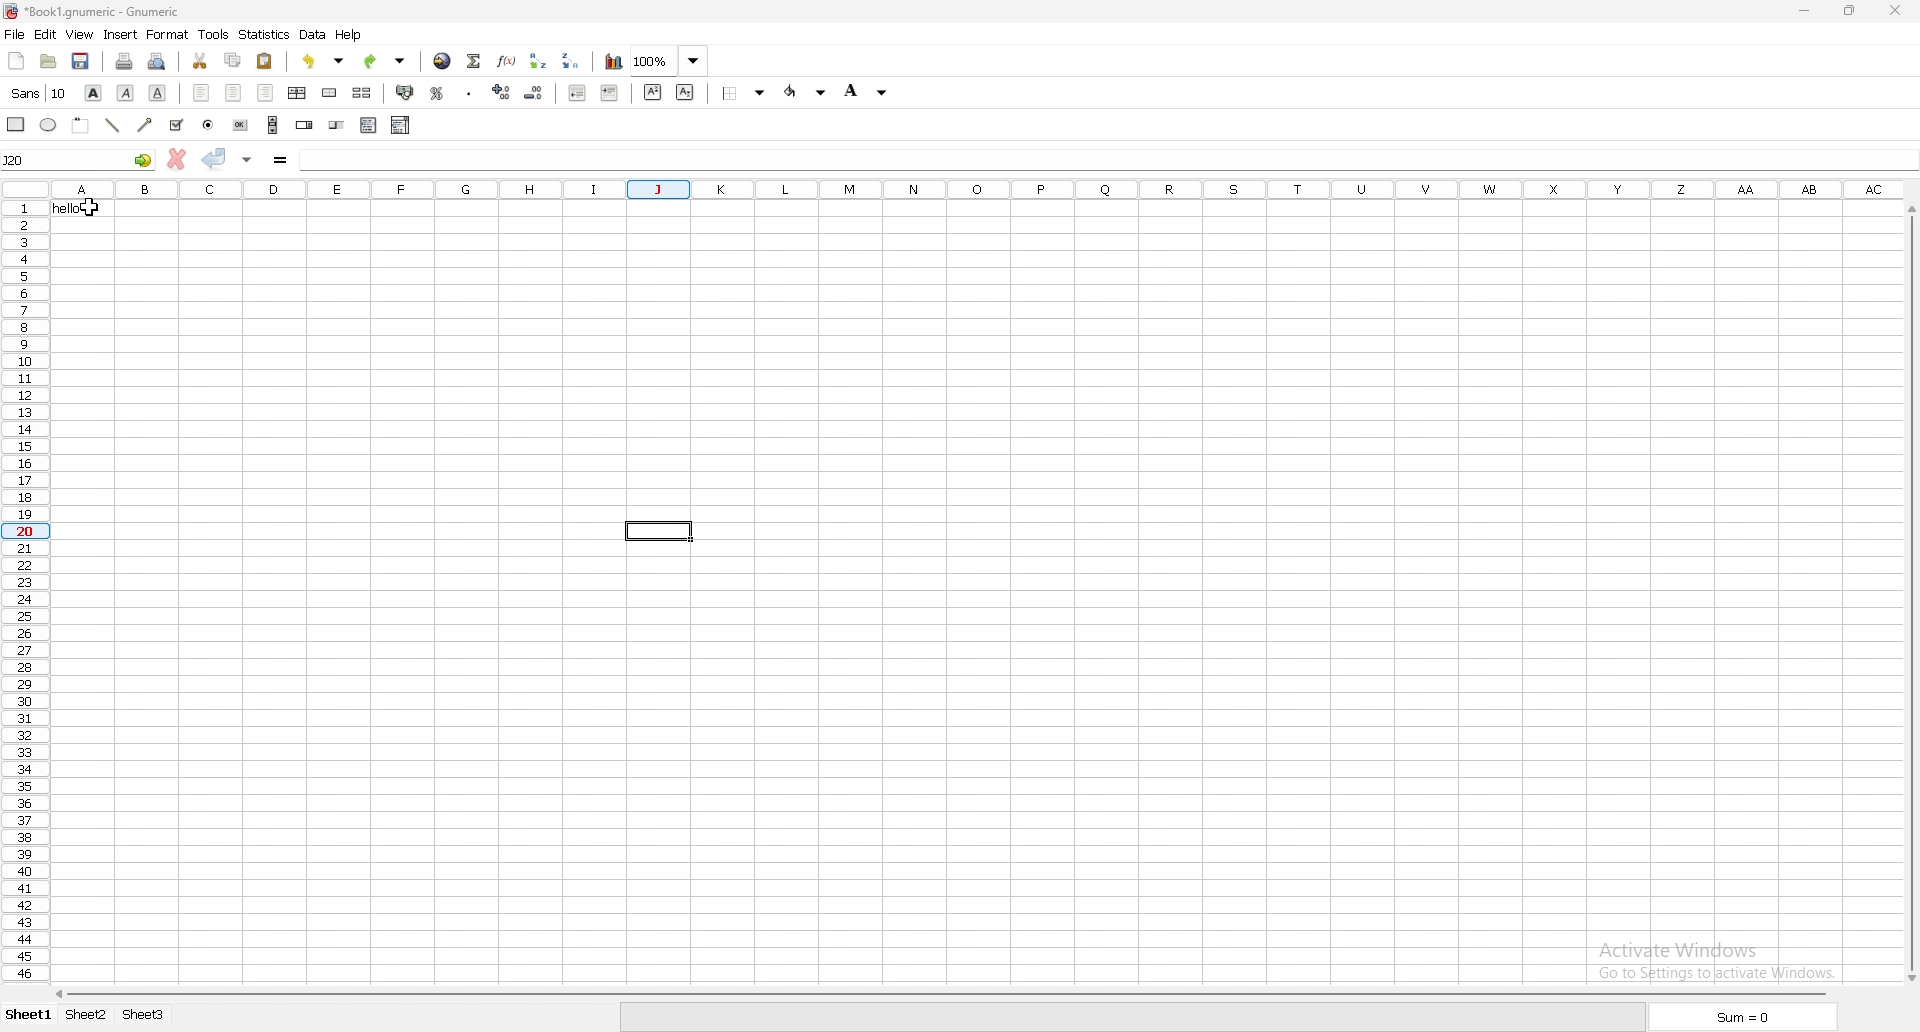 Image resolution: width=1920 pixels, height=1032 pixels. What do you see at coordinates (24, 593) in the screenshot?
I see `row` at bounding box center [24, 593].